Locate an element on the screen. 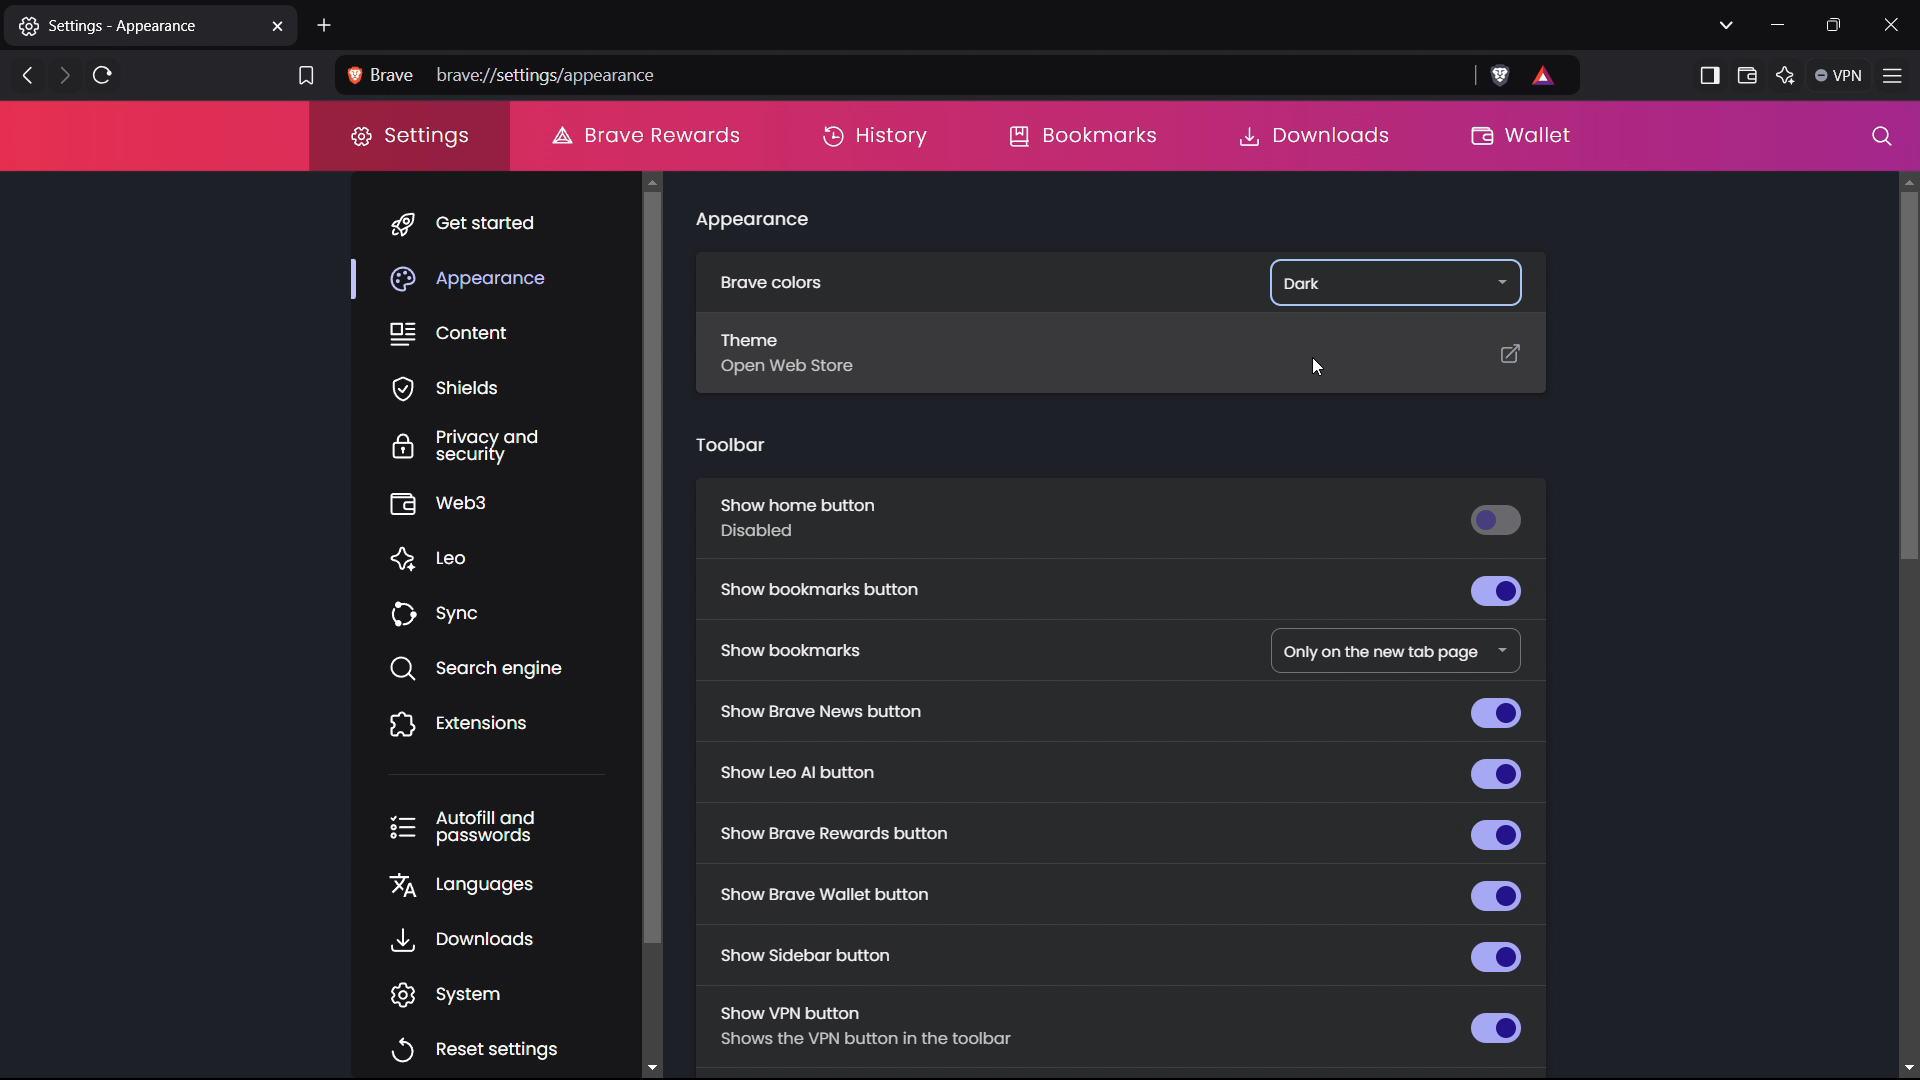 This screenshot has height=1080, width=1920. minimize is located at coordinates (1778, 24).